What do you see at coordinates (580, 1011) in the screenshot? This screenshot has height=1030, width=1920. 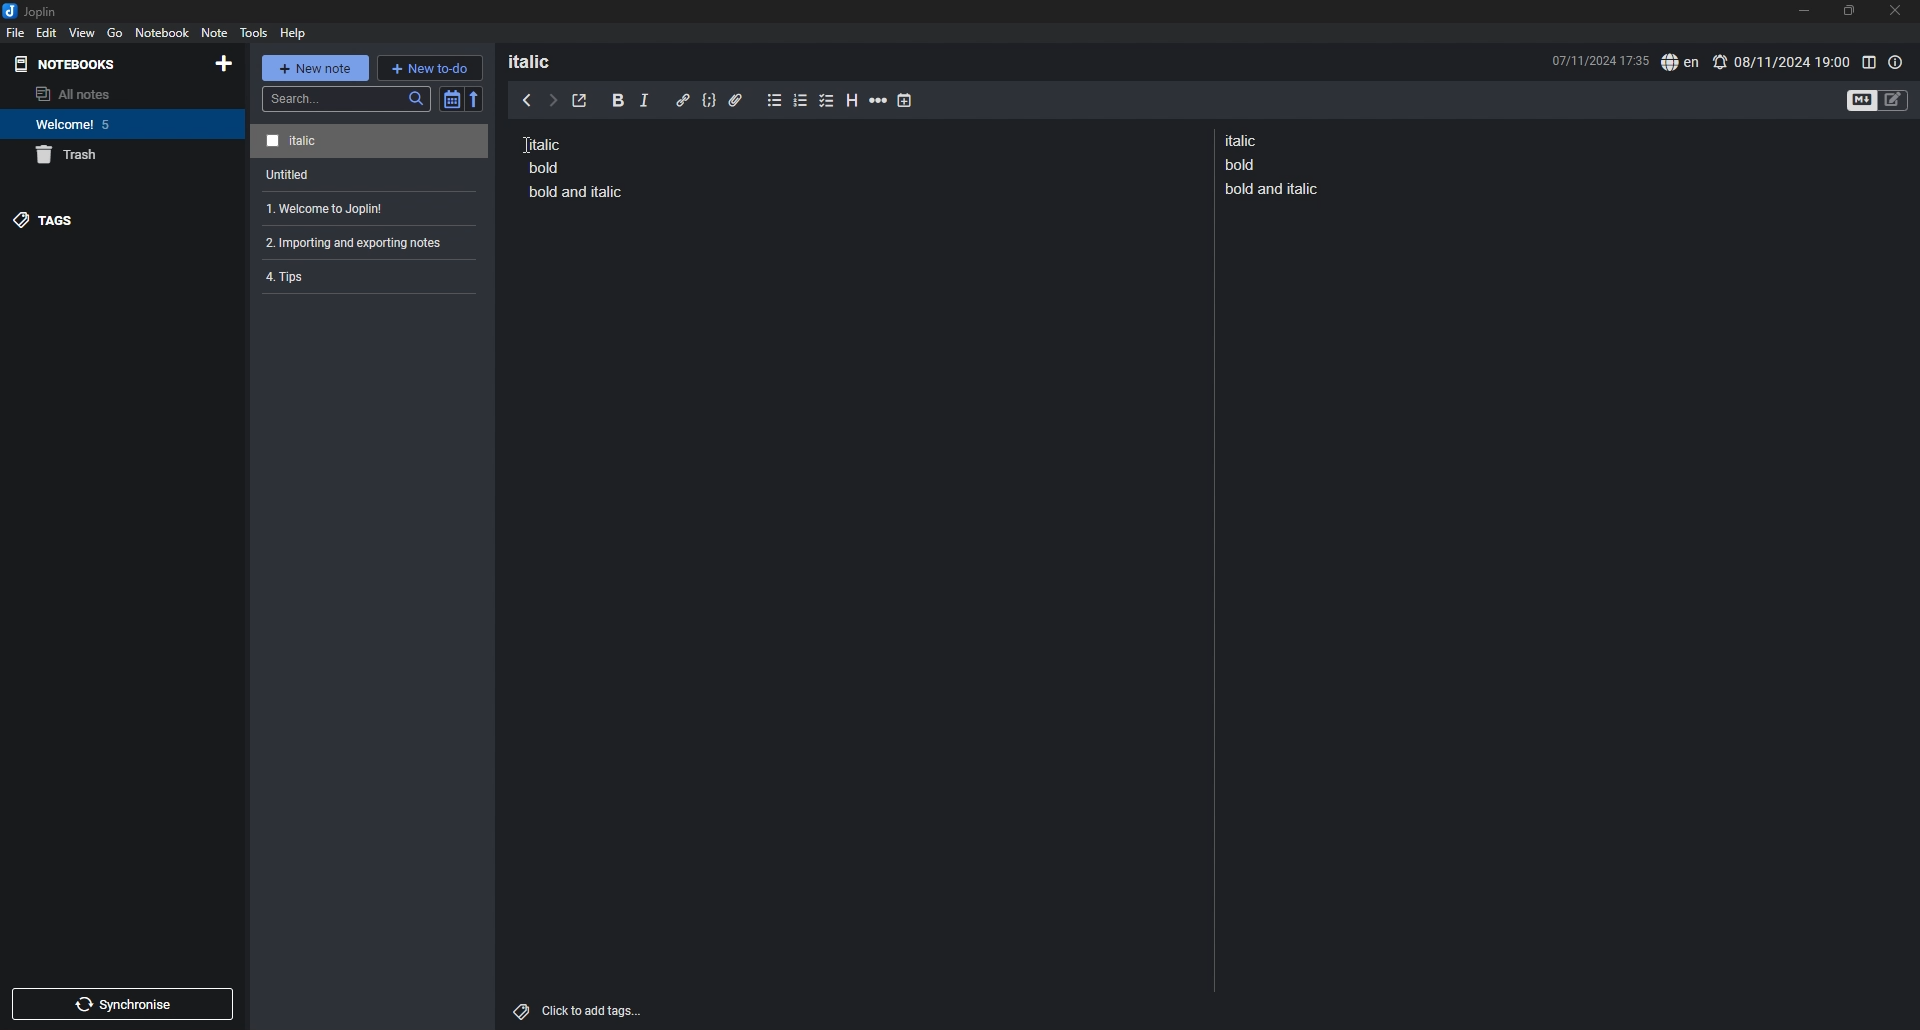 I see `add tags` at bounding box center [580, 1011].